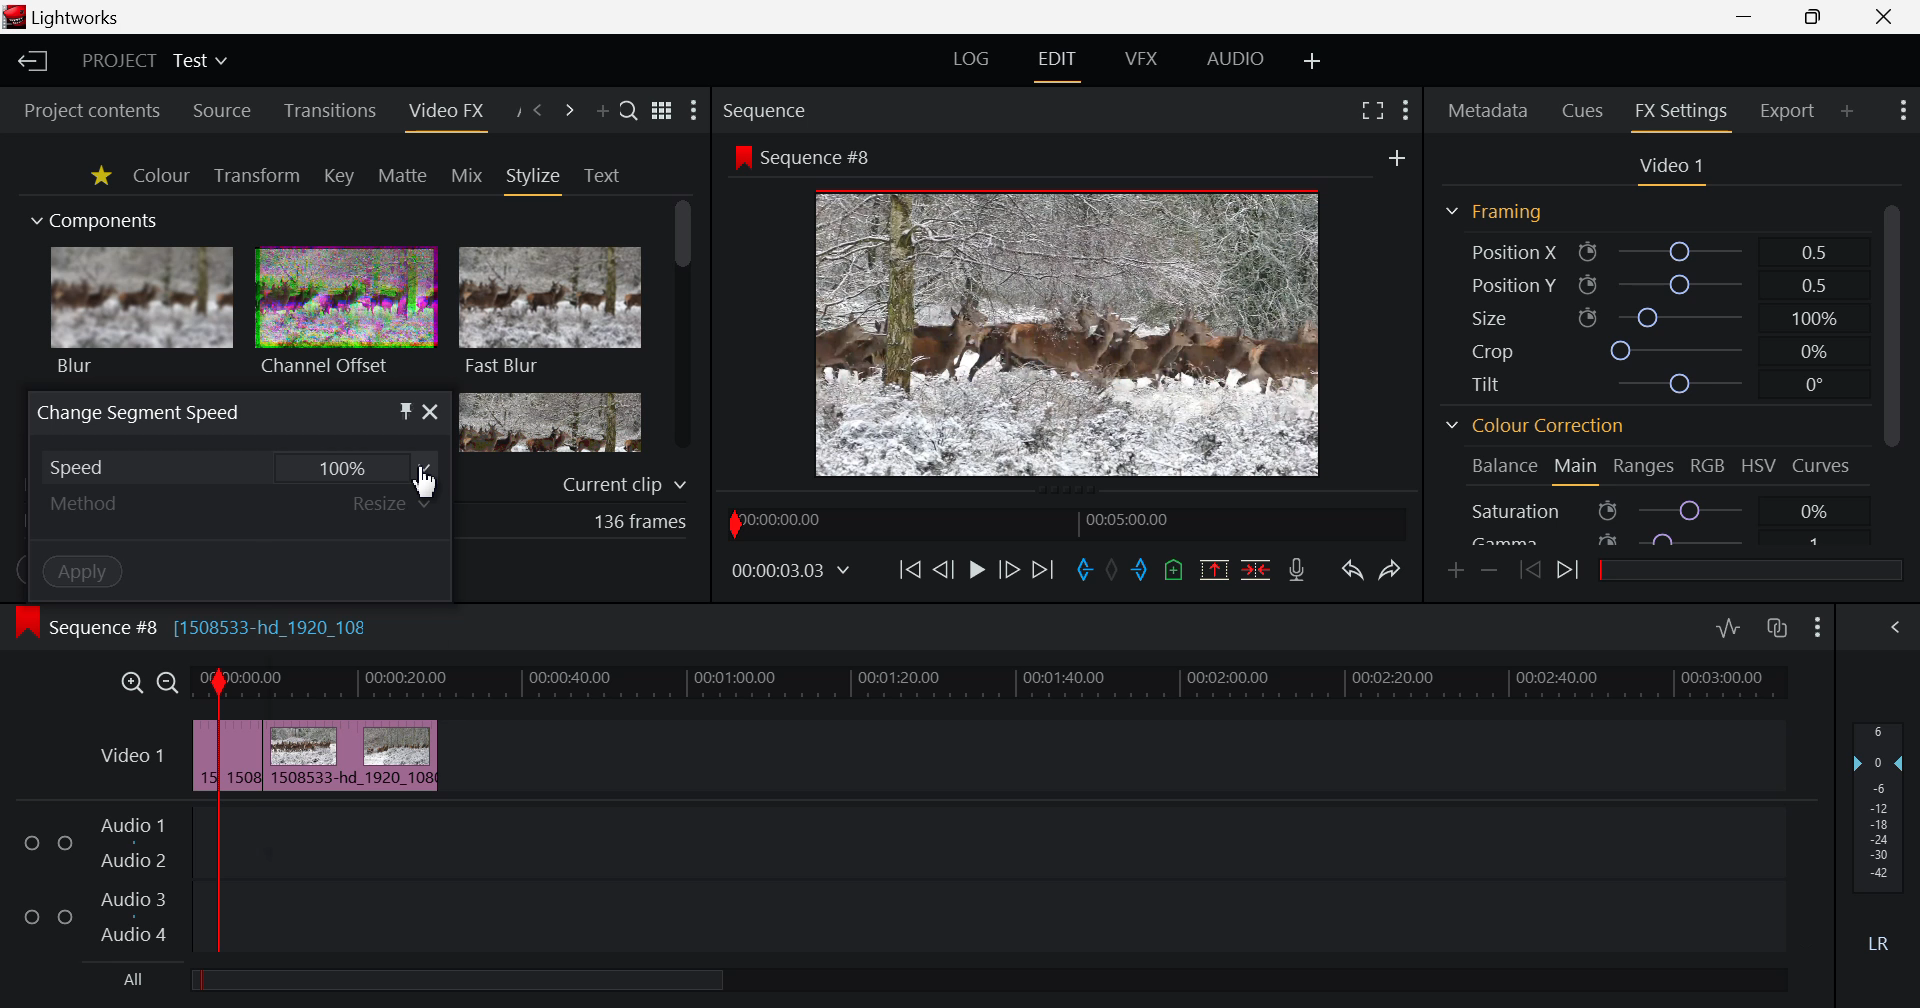 This screenshot has width=1920, height=1008. Describe the element at coordinates (425, 484) in the screenshot. I see `cursor` at that location.